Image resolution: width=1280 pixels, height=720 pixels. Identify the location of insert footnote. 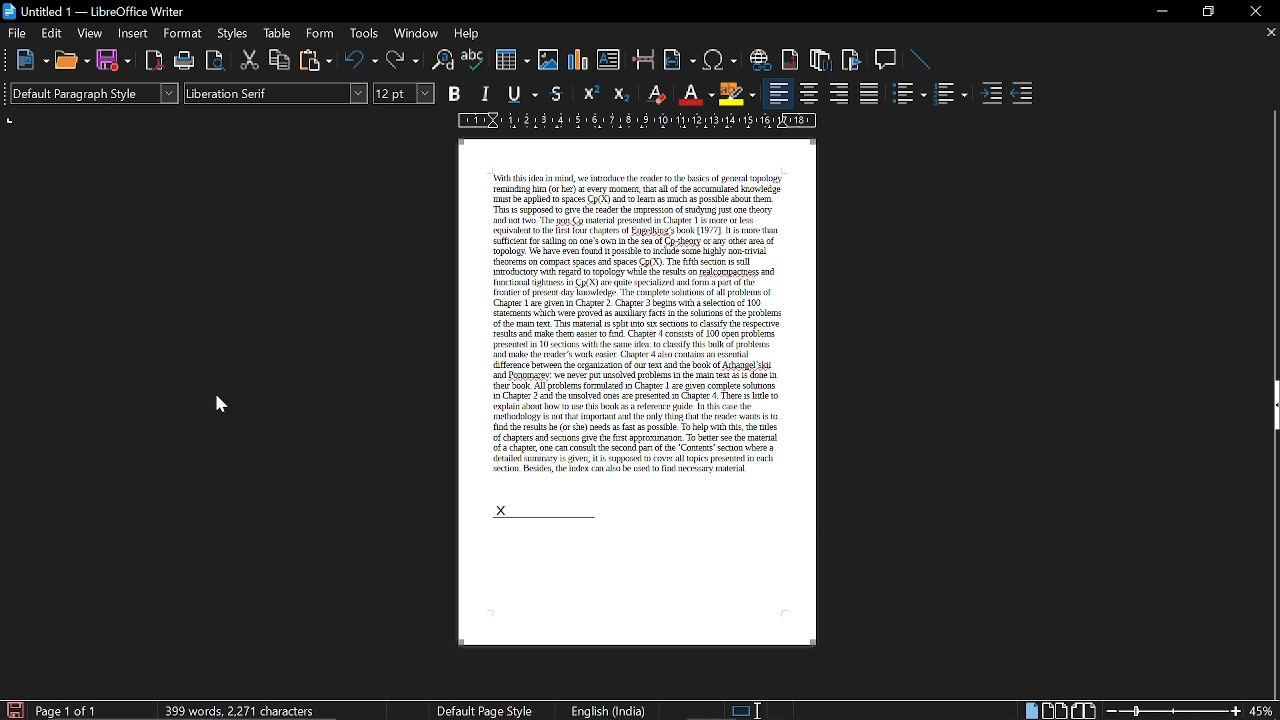
(821, 58).